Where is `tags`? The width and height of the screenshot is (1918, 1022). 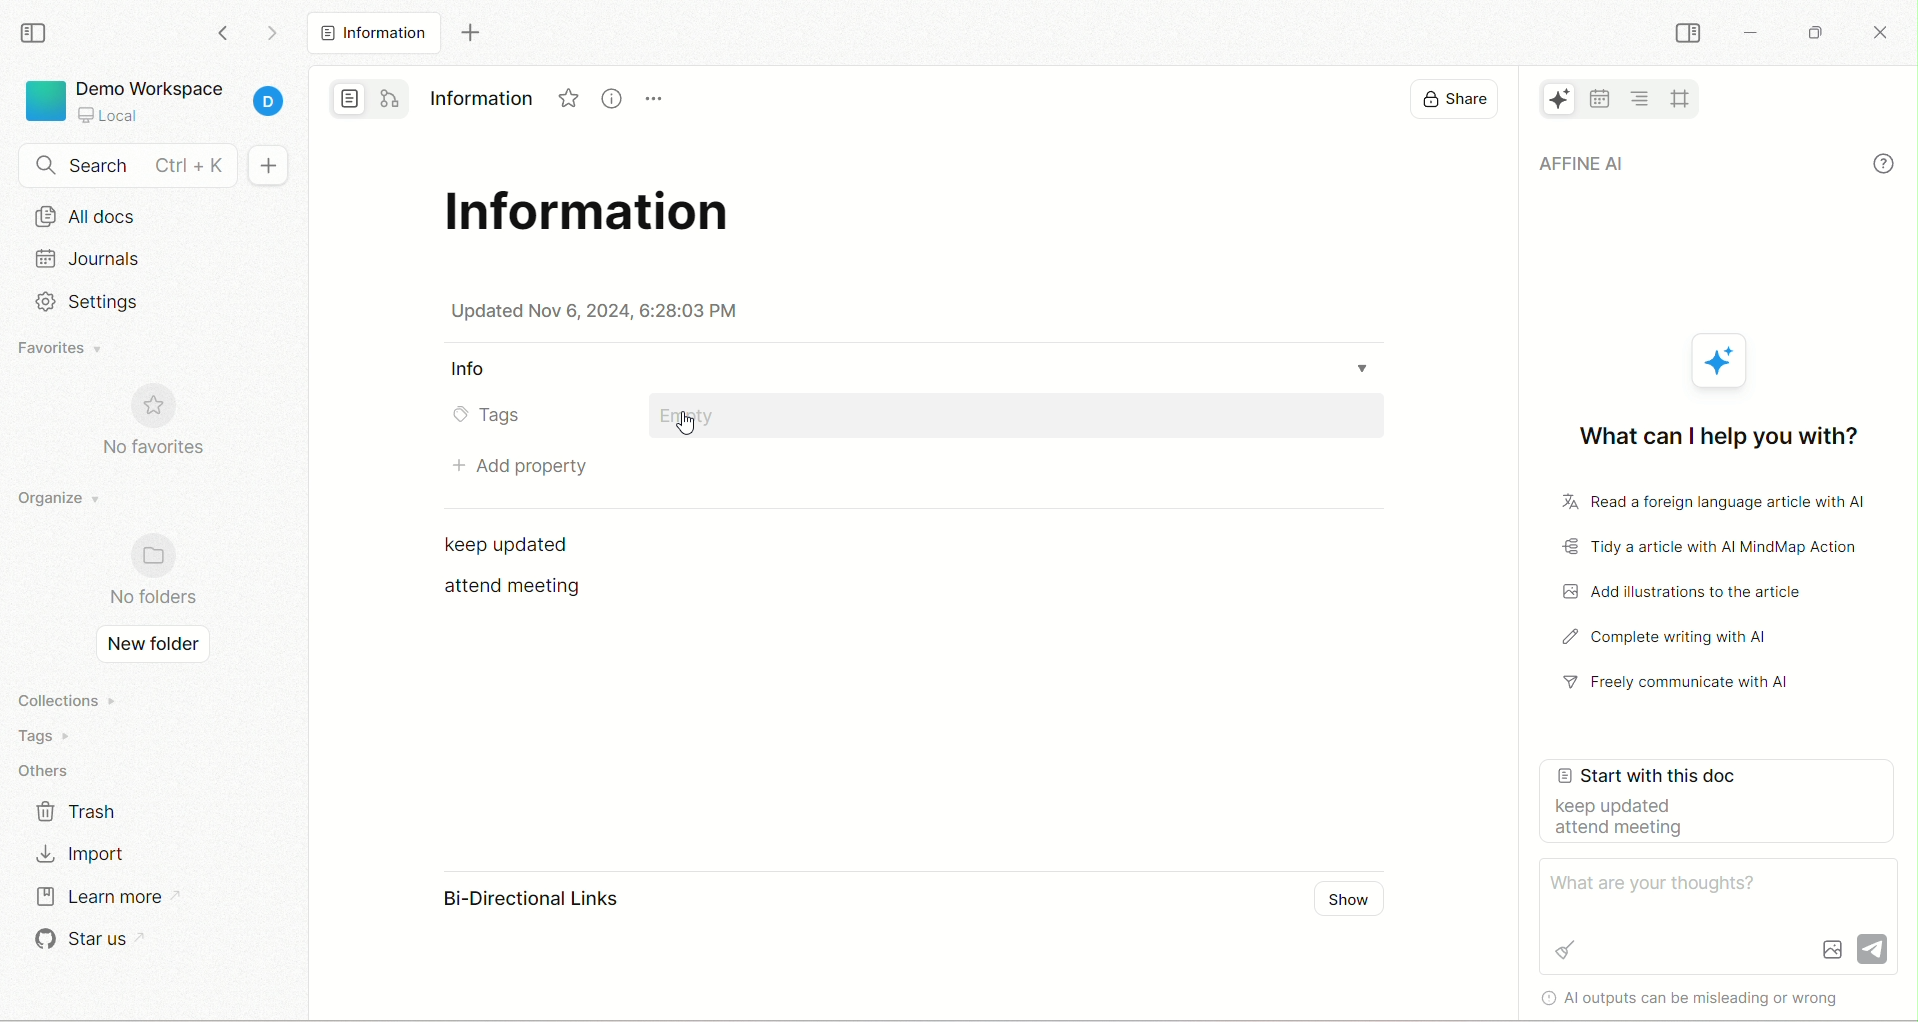
tags is located at coordinates (55, 733).